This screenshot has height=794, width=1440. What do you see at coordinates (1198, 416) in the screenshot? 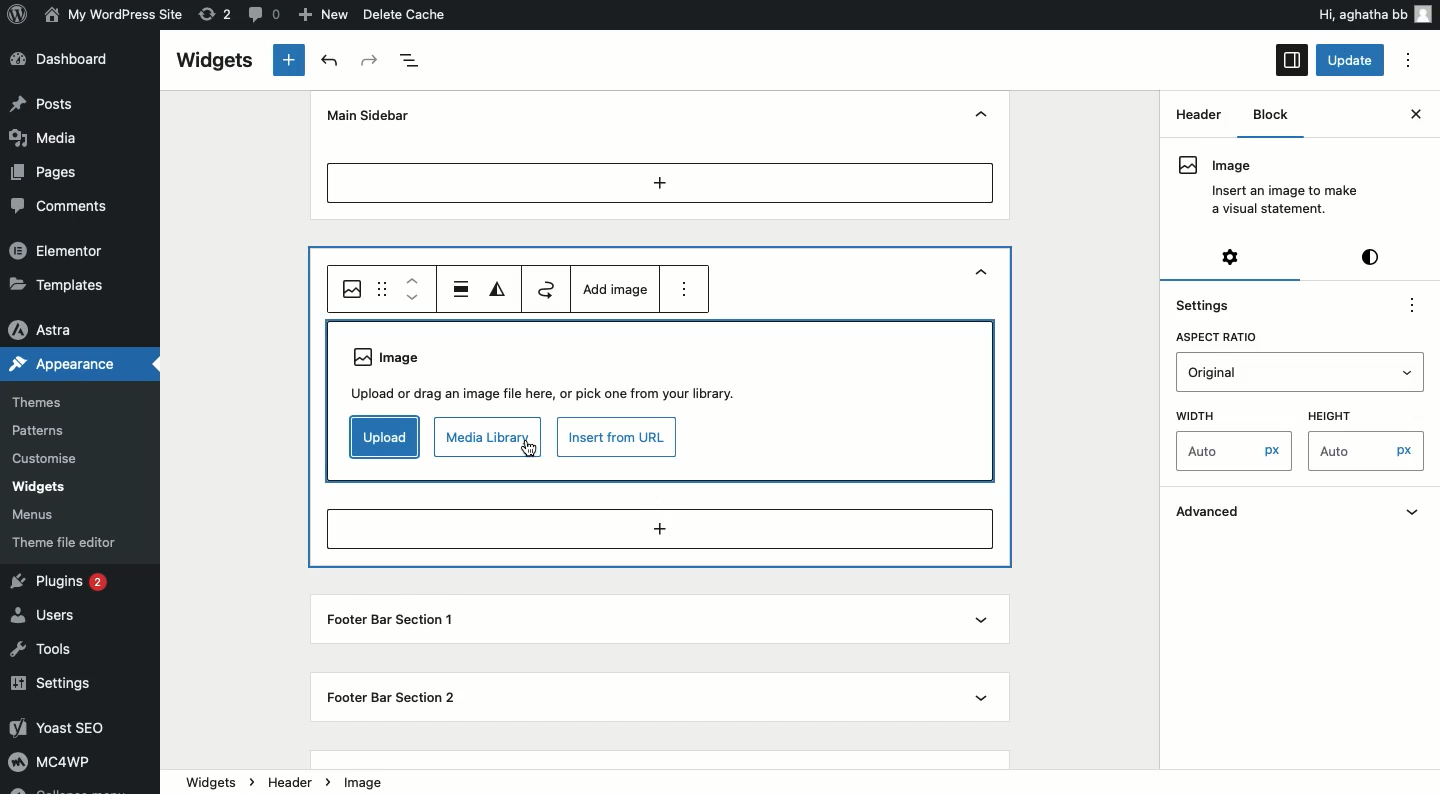
I see `Width` at bounding box center [1198, 416].